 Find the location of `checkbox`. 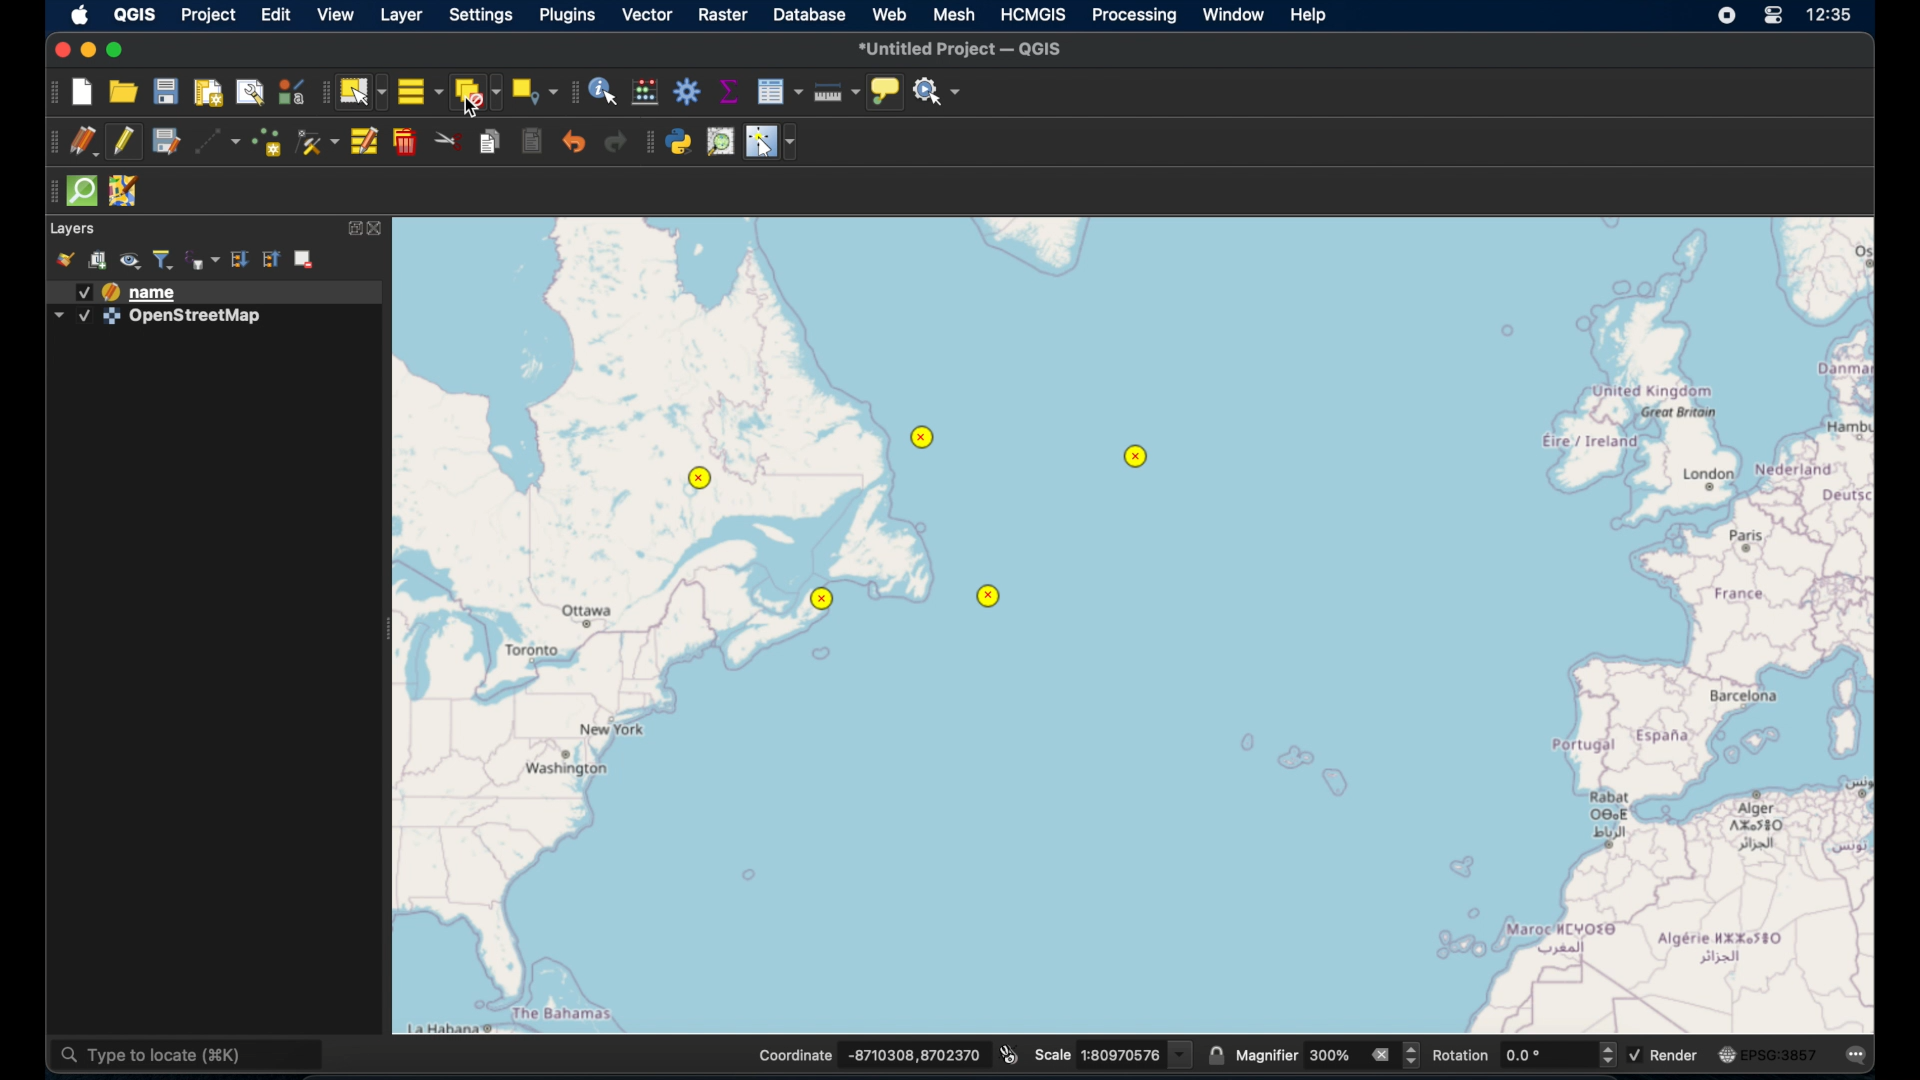

checkbox is located at coordinates (1638, 1055).